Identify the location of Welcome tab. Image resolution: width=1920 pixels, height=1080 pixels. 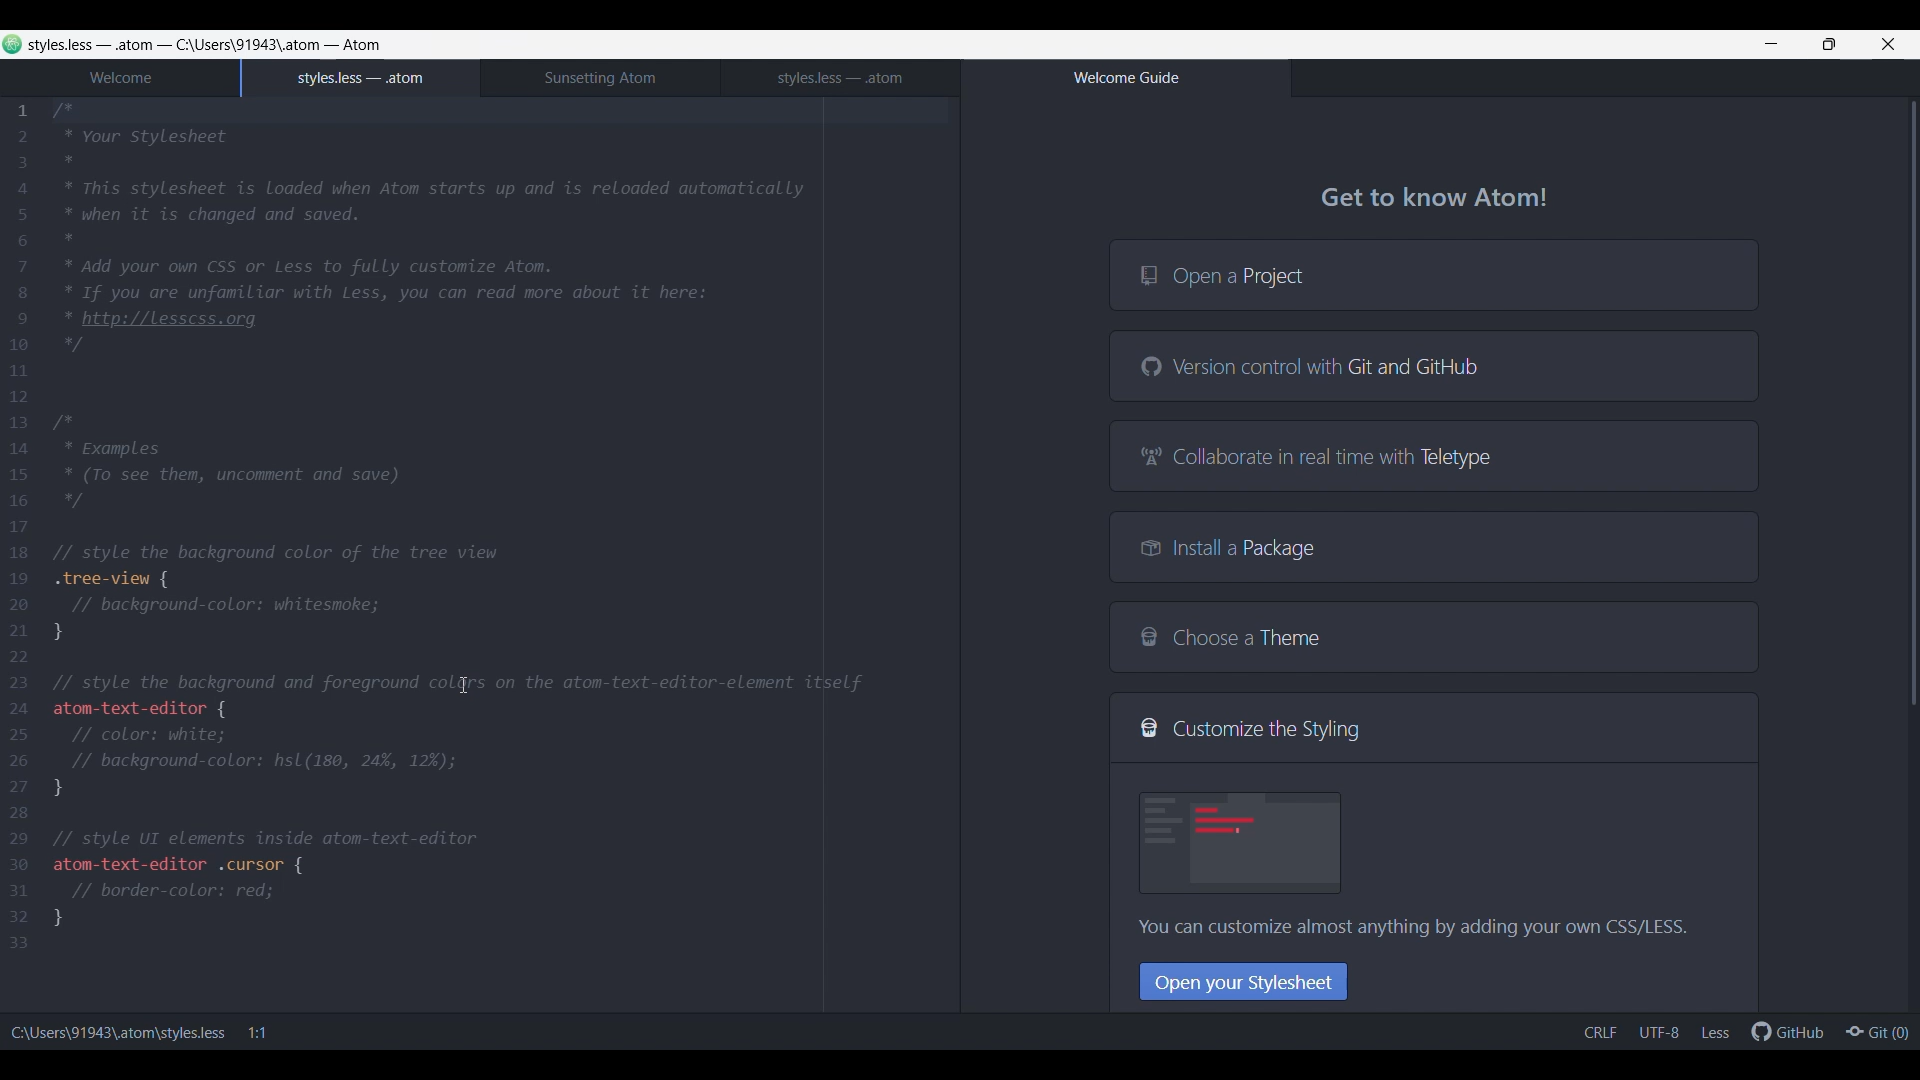
(120, 79).